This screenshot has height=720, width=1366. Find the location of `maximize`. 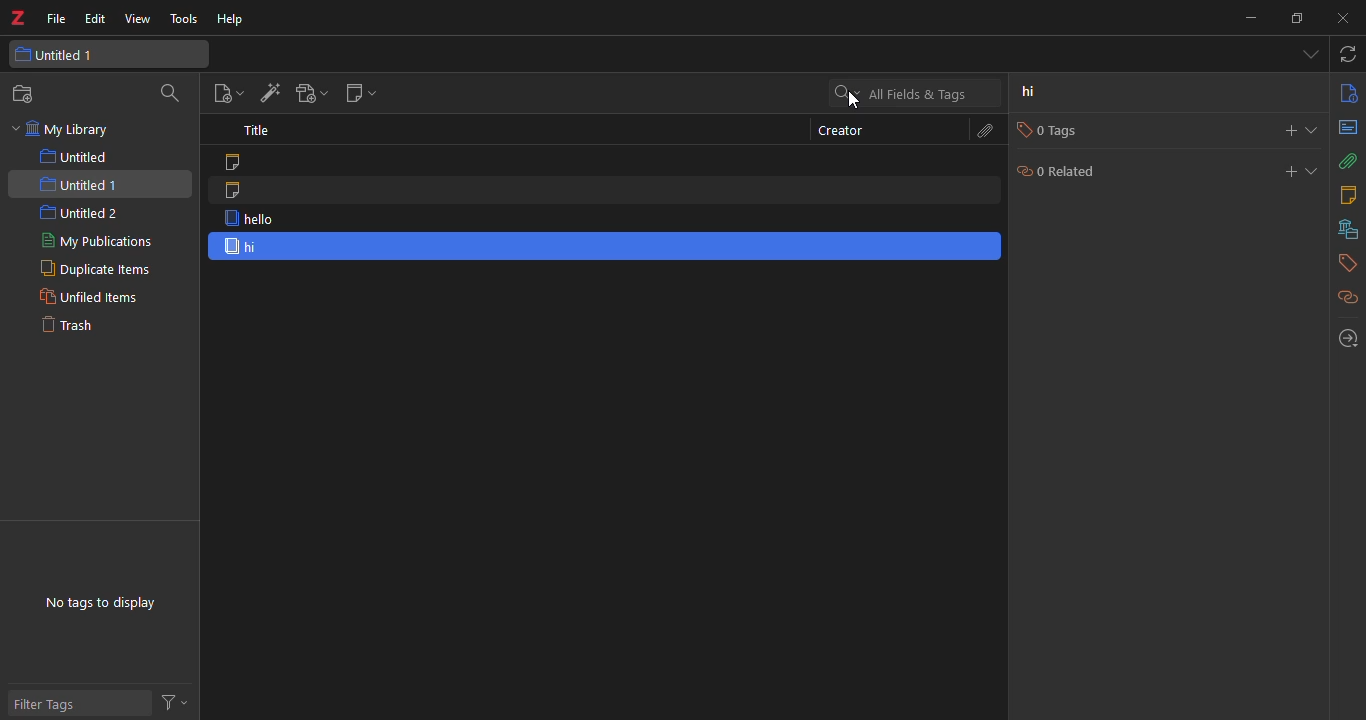

maximize is located at coordinates (1295, 19).